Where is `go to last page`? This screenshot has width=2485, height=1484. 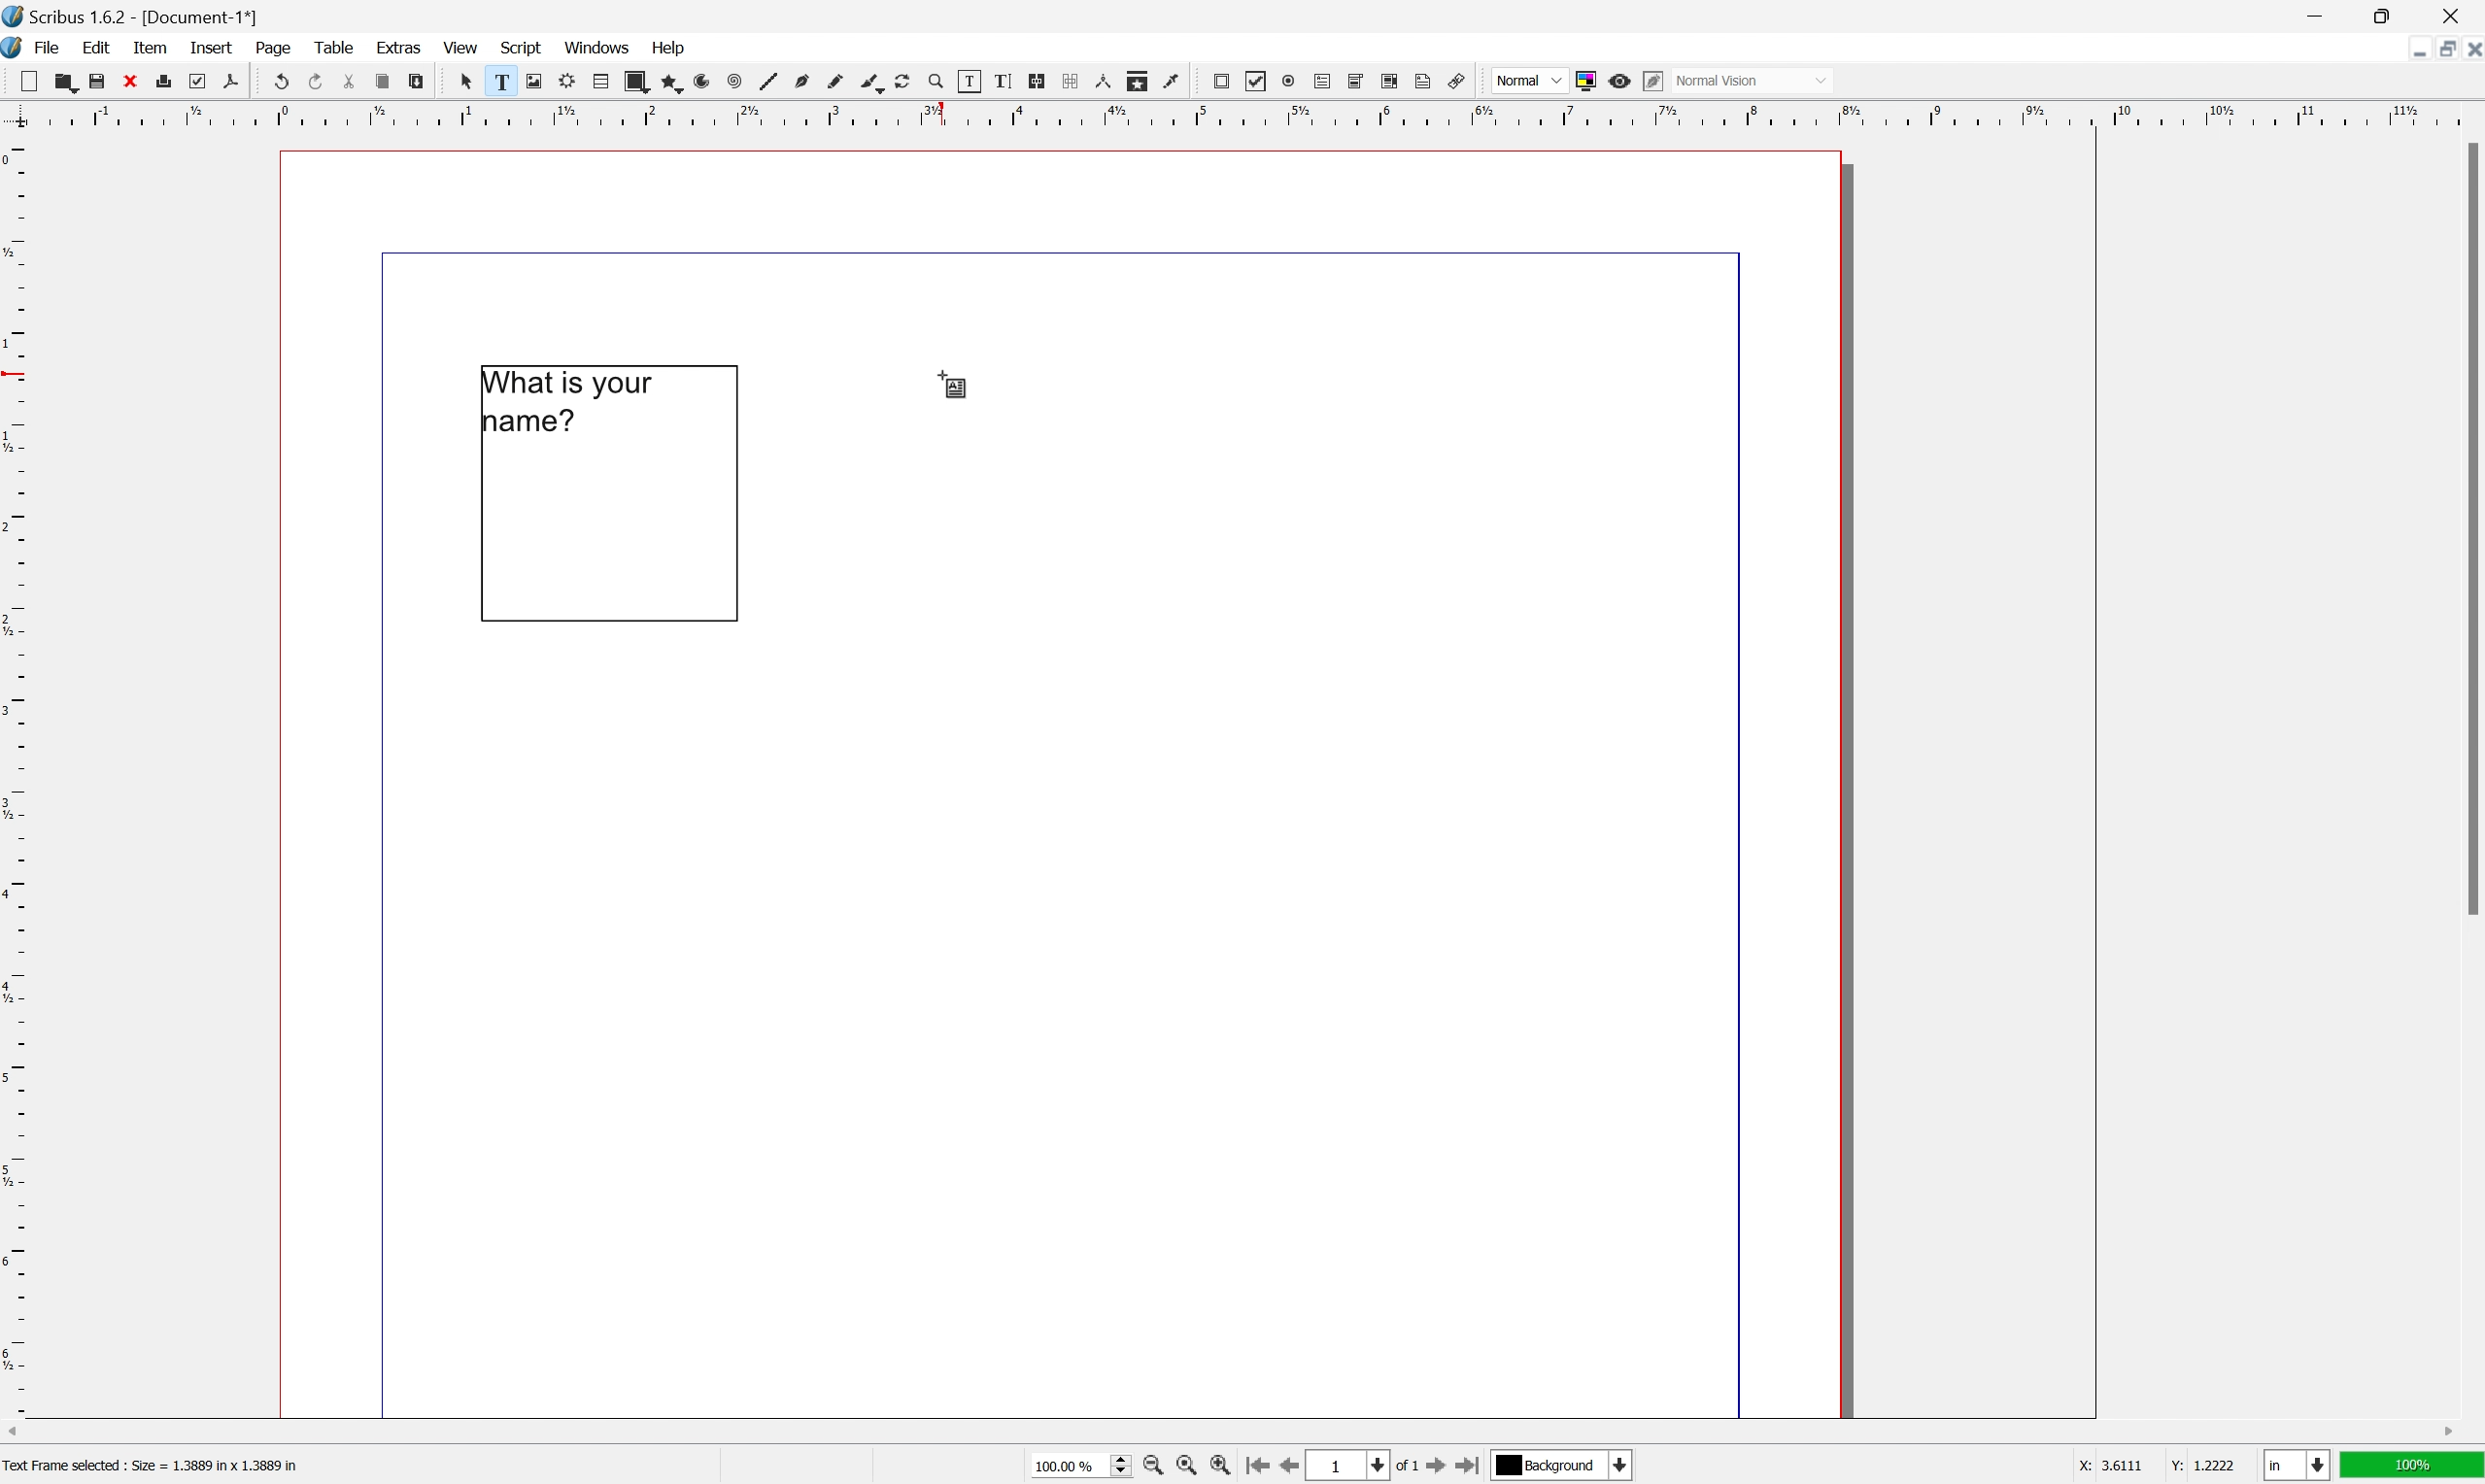 go to last page is located at coordinates (1474, 1470).